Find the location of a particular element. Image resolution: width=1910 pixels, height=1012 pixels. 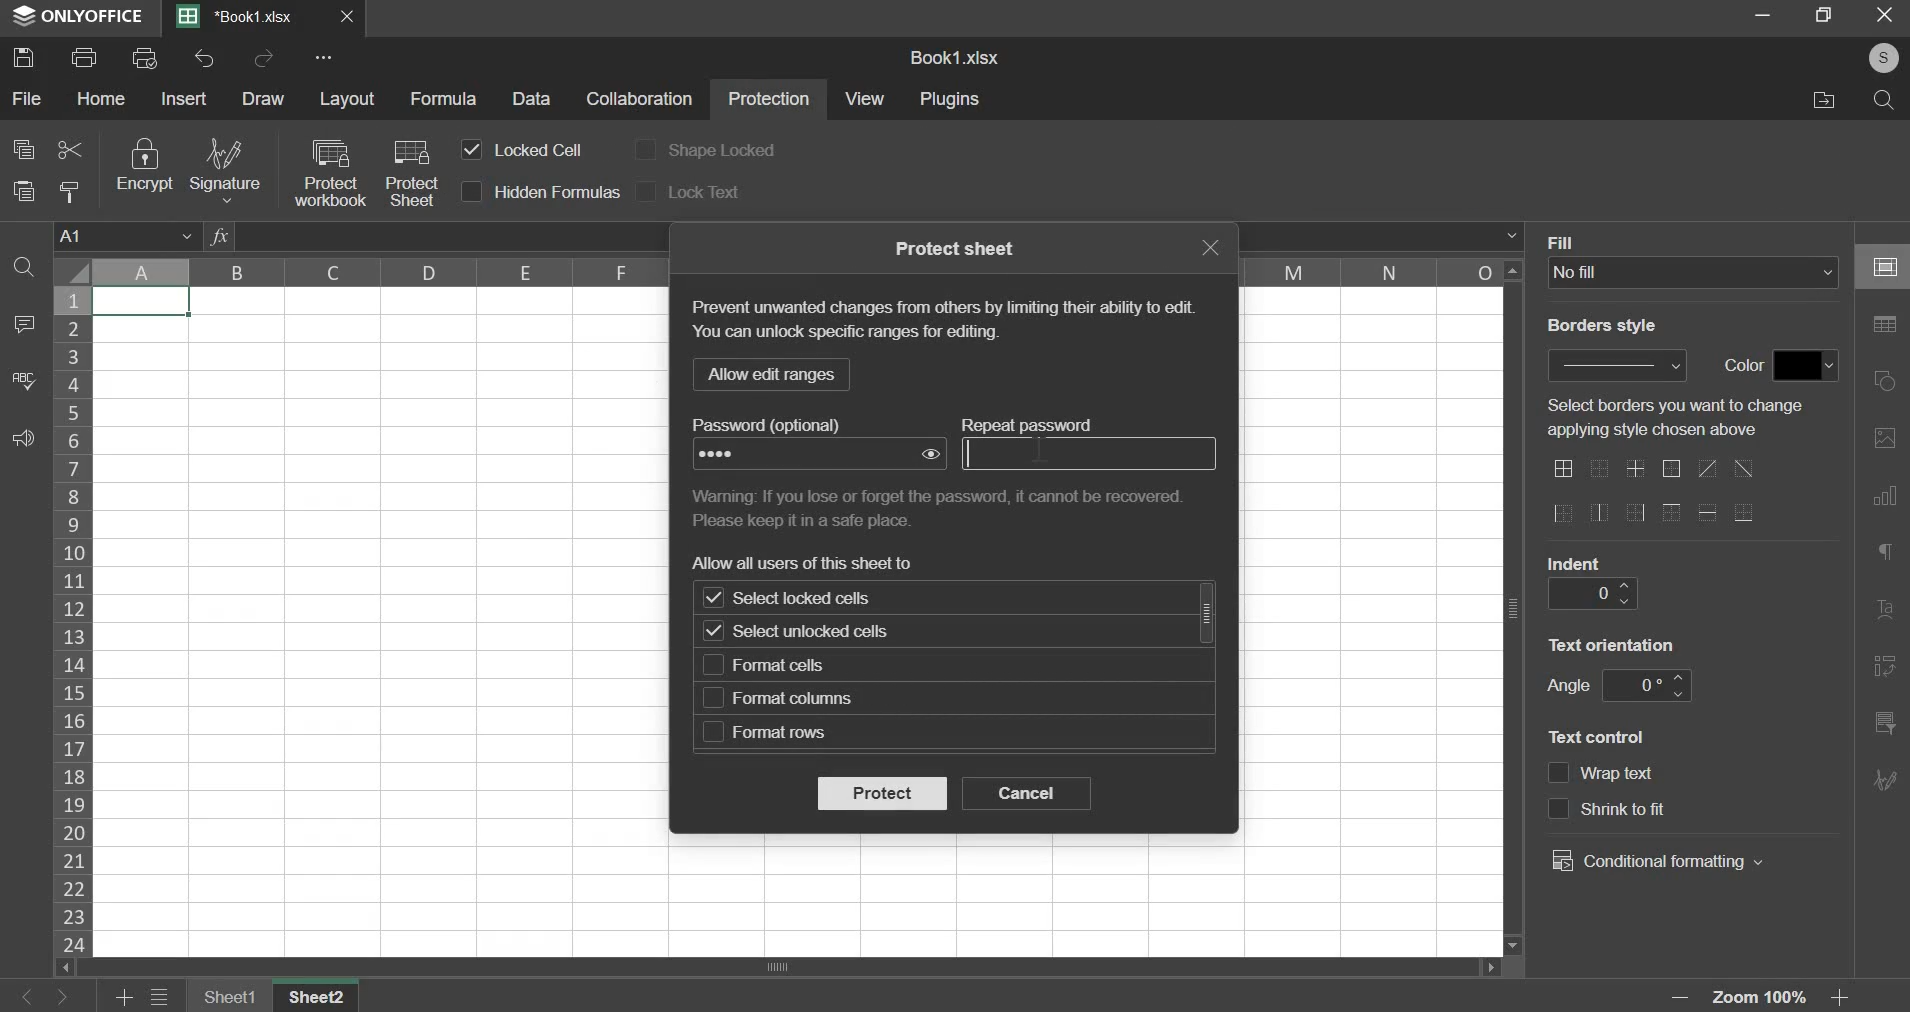

checkbox is located at coordinates (713, 630).